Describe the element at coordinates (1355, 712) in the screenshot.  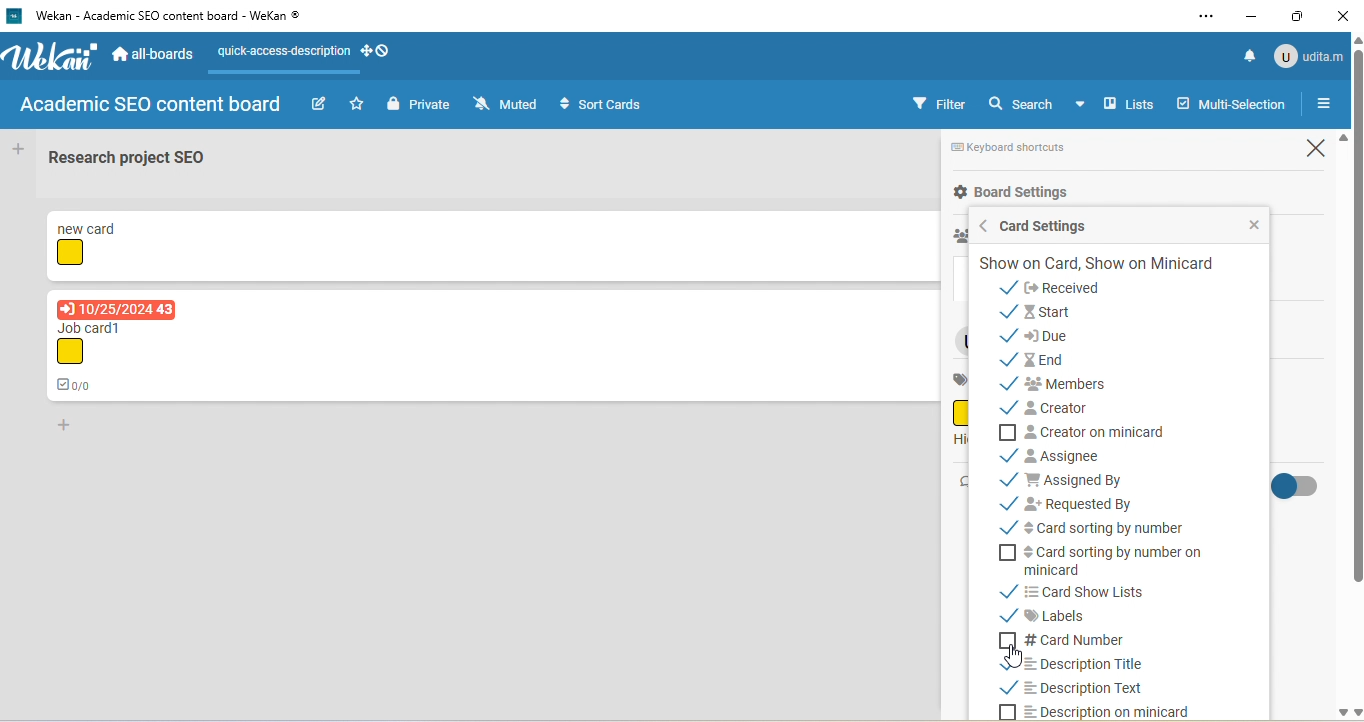
I see `scroll down` at that location.